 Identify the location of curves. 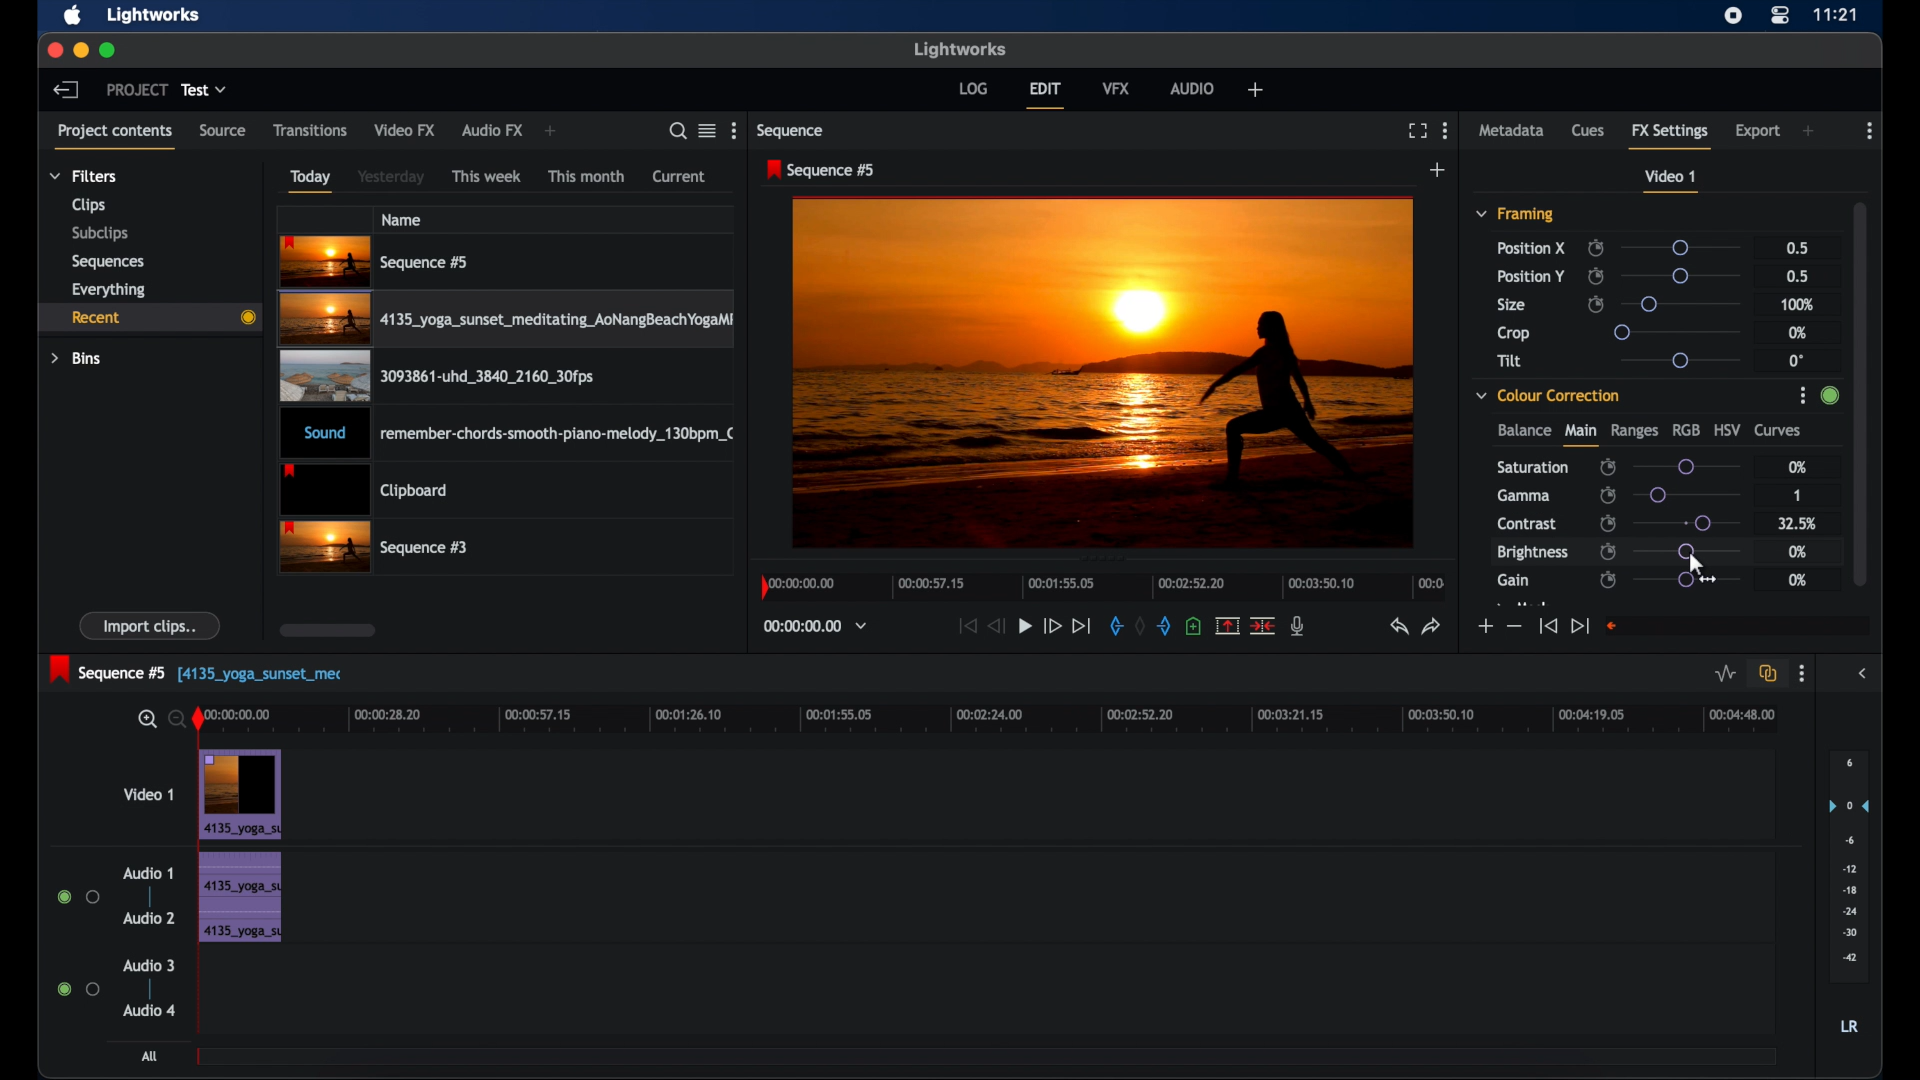
(1778, 431).